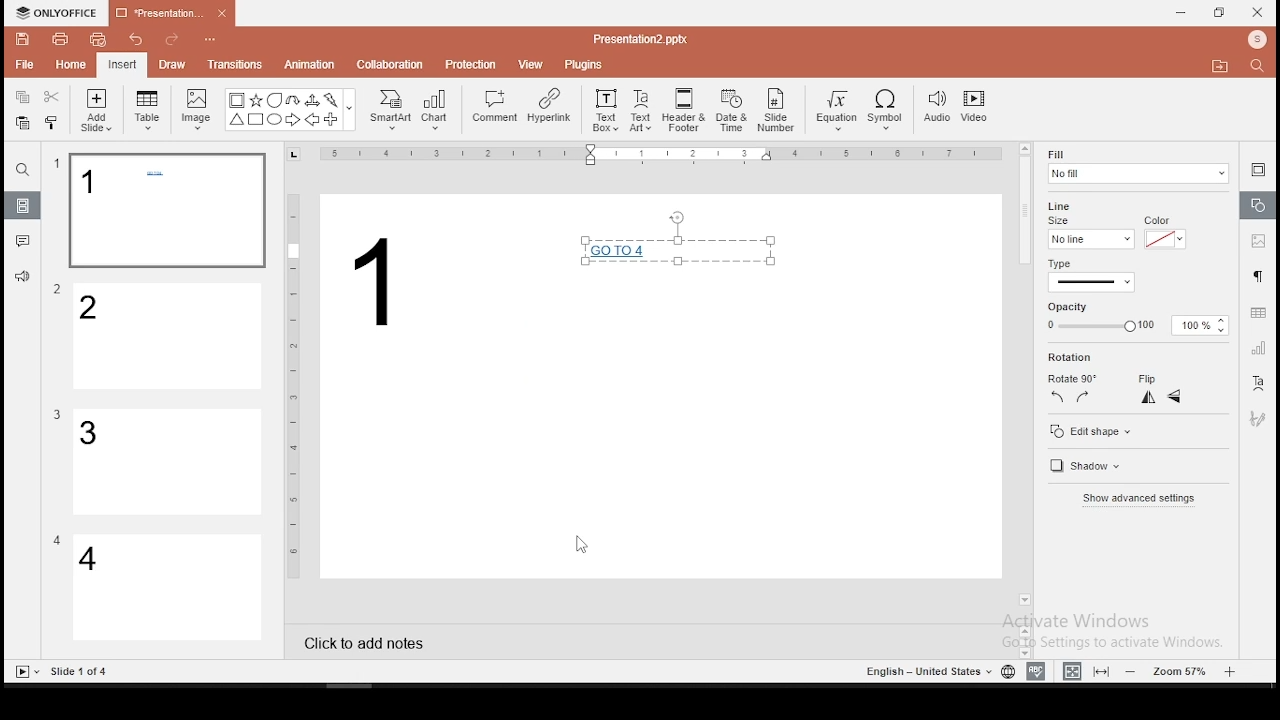 This screenshot has height=720, width=1280. I want to click on language, so click(1007, 672).